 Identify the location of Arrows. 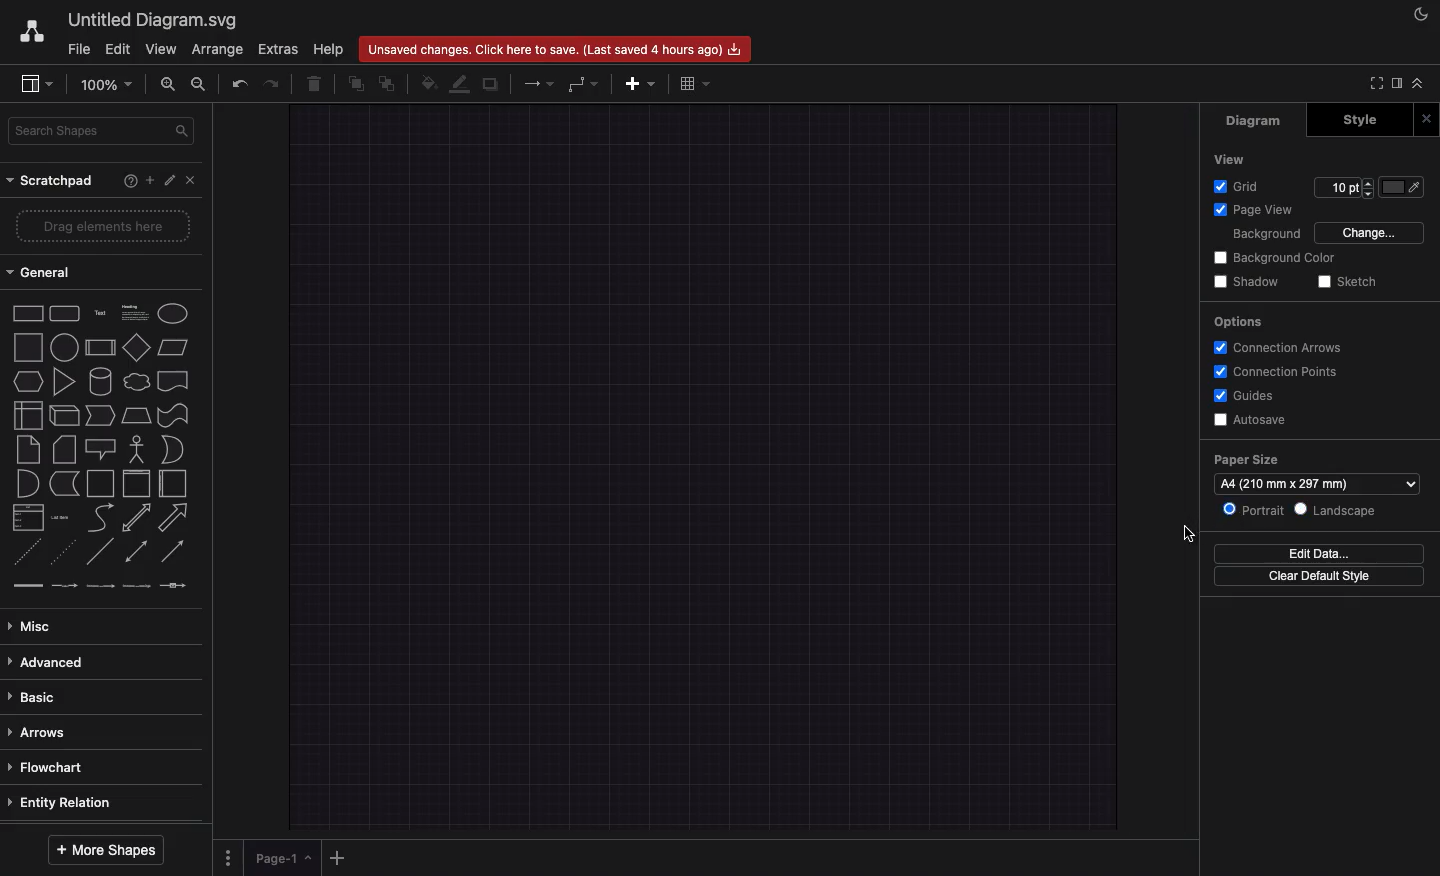
(40, 733).